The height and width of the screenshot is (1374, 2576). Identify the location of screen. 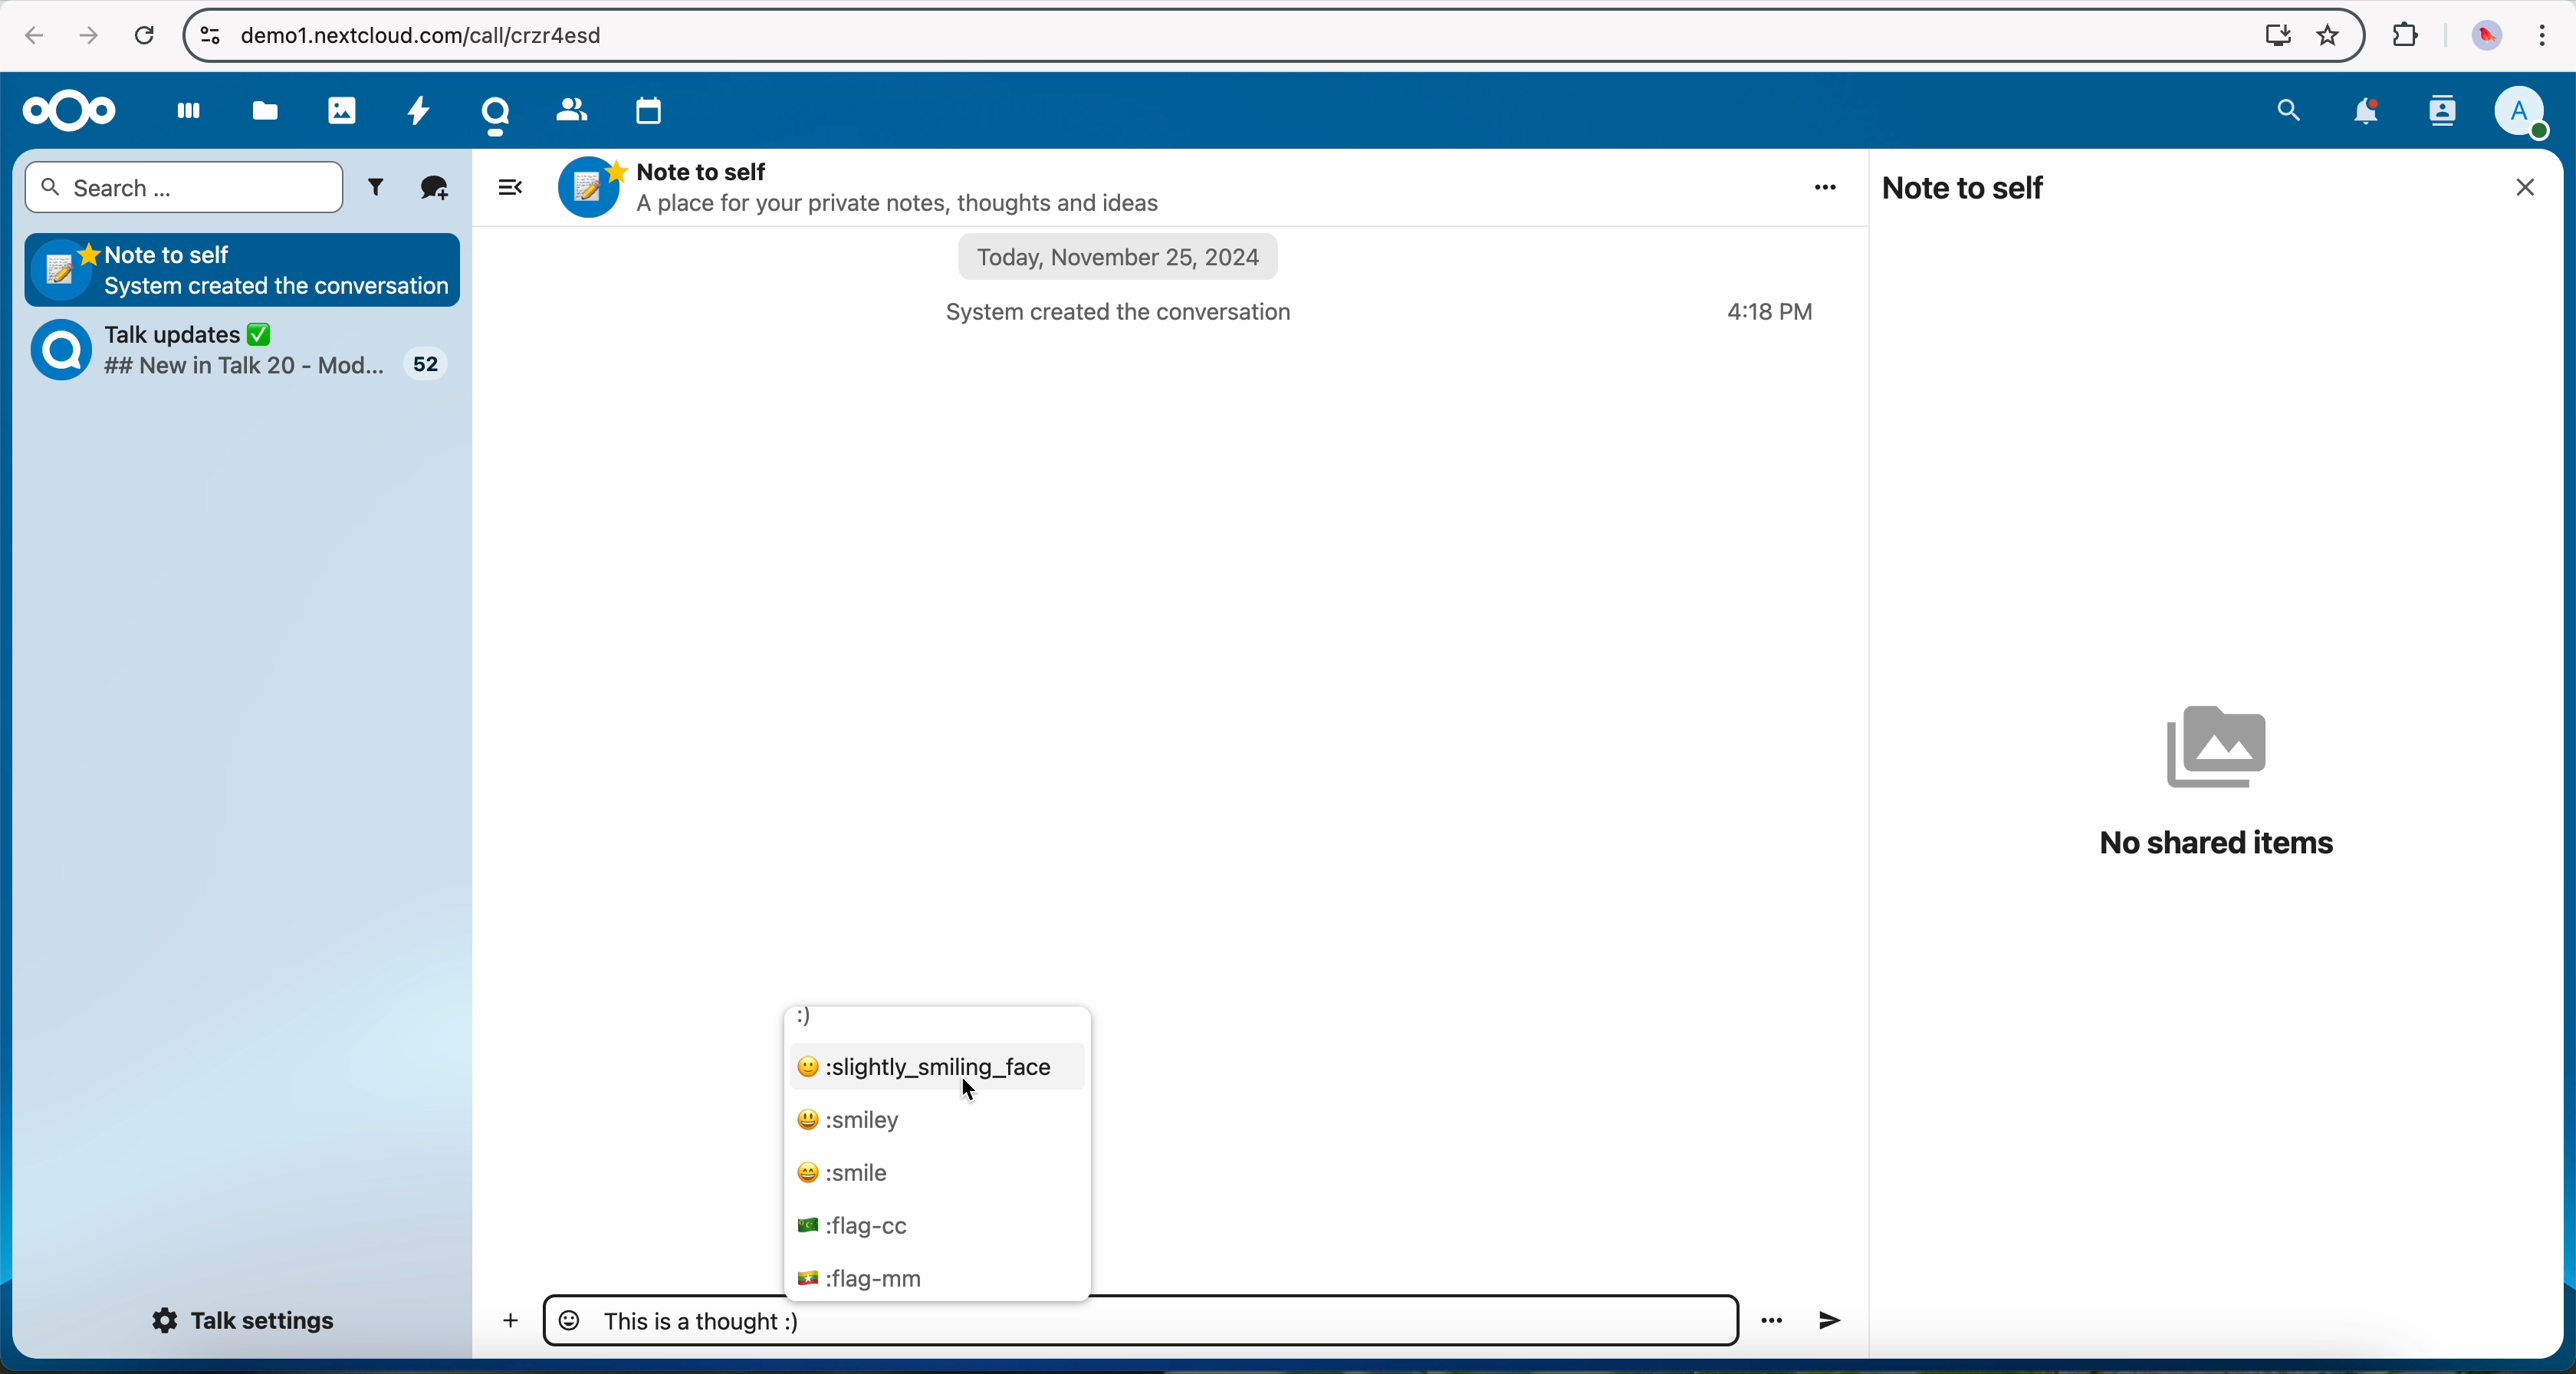
(2270, 36).